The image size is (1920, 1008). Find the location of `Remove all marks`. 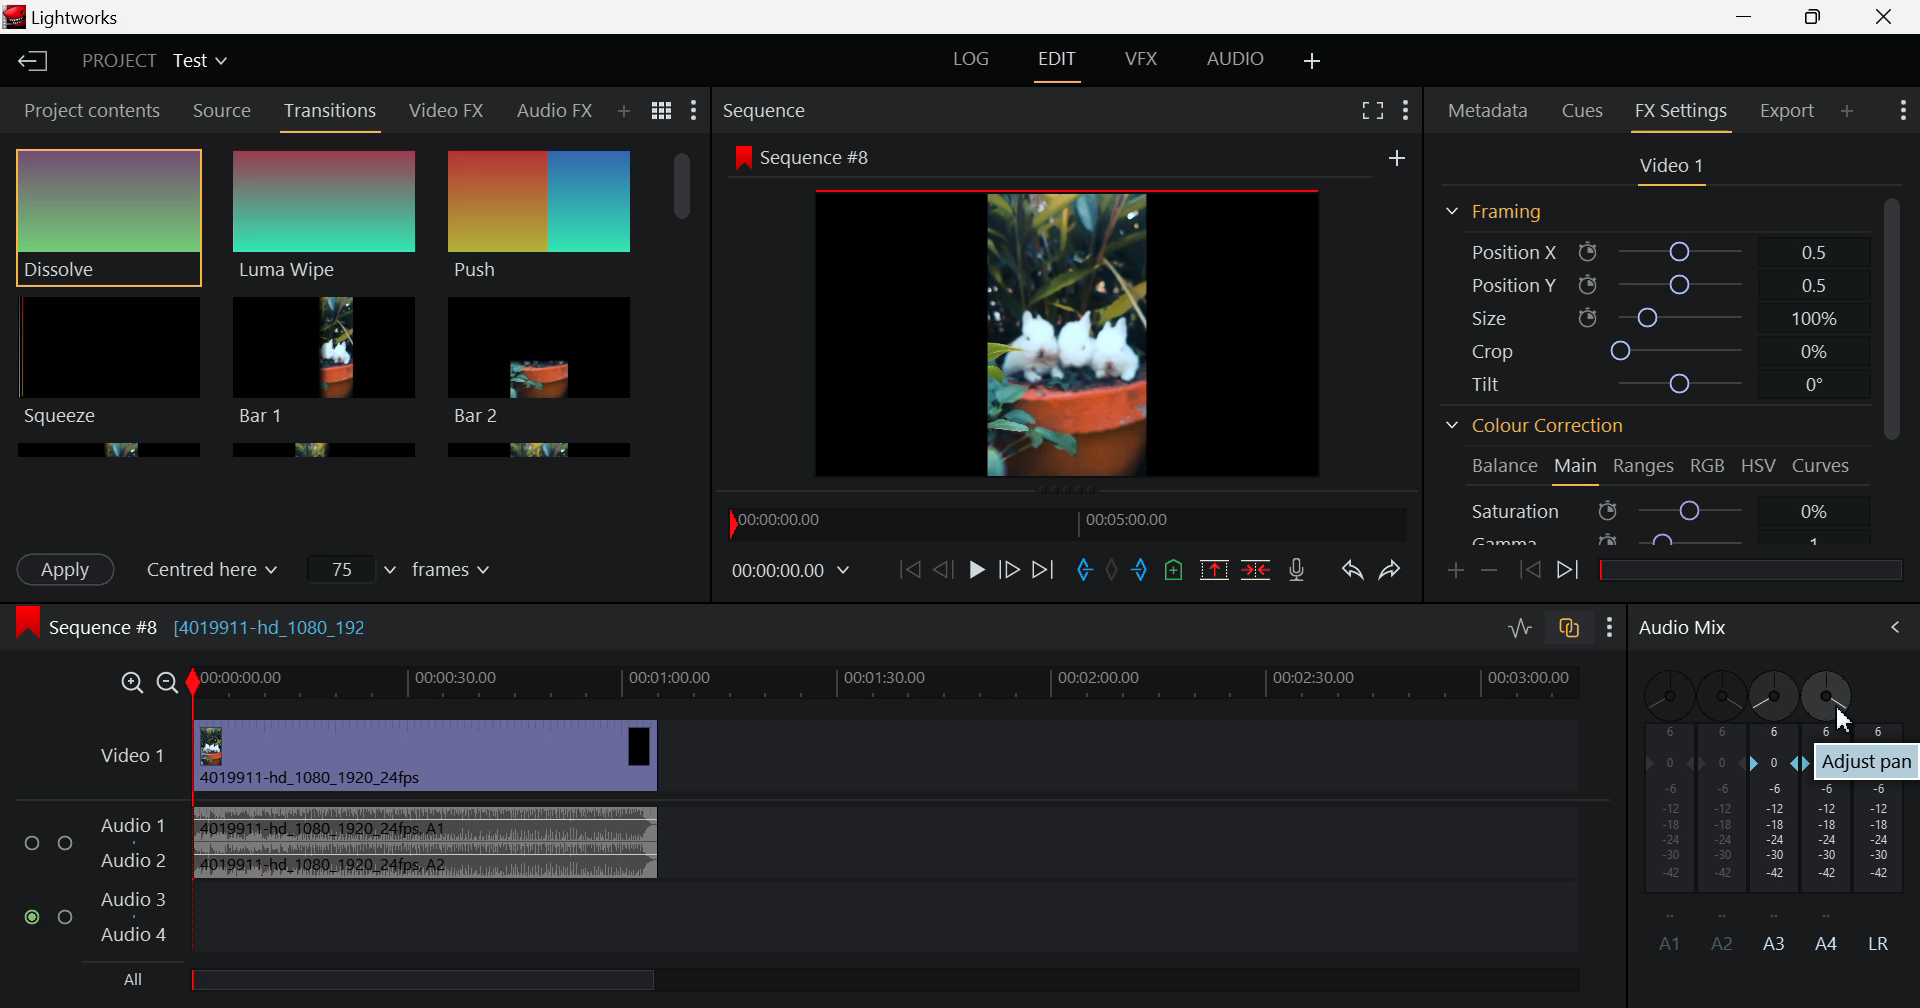

Remove all marks is located at coordinates (1111, 570).